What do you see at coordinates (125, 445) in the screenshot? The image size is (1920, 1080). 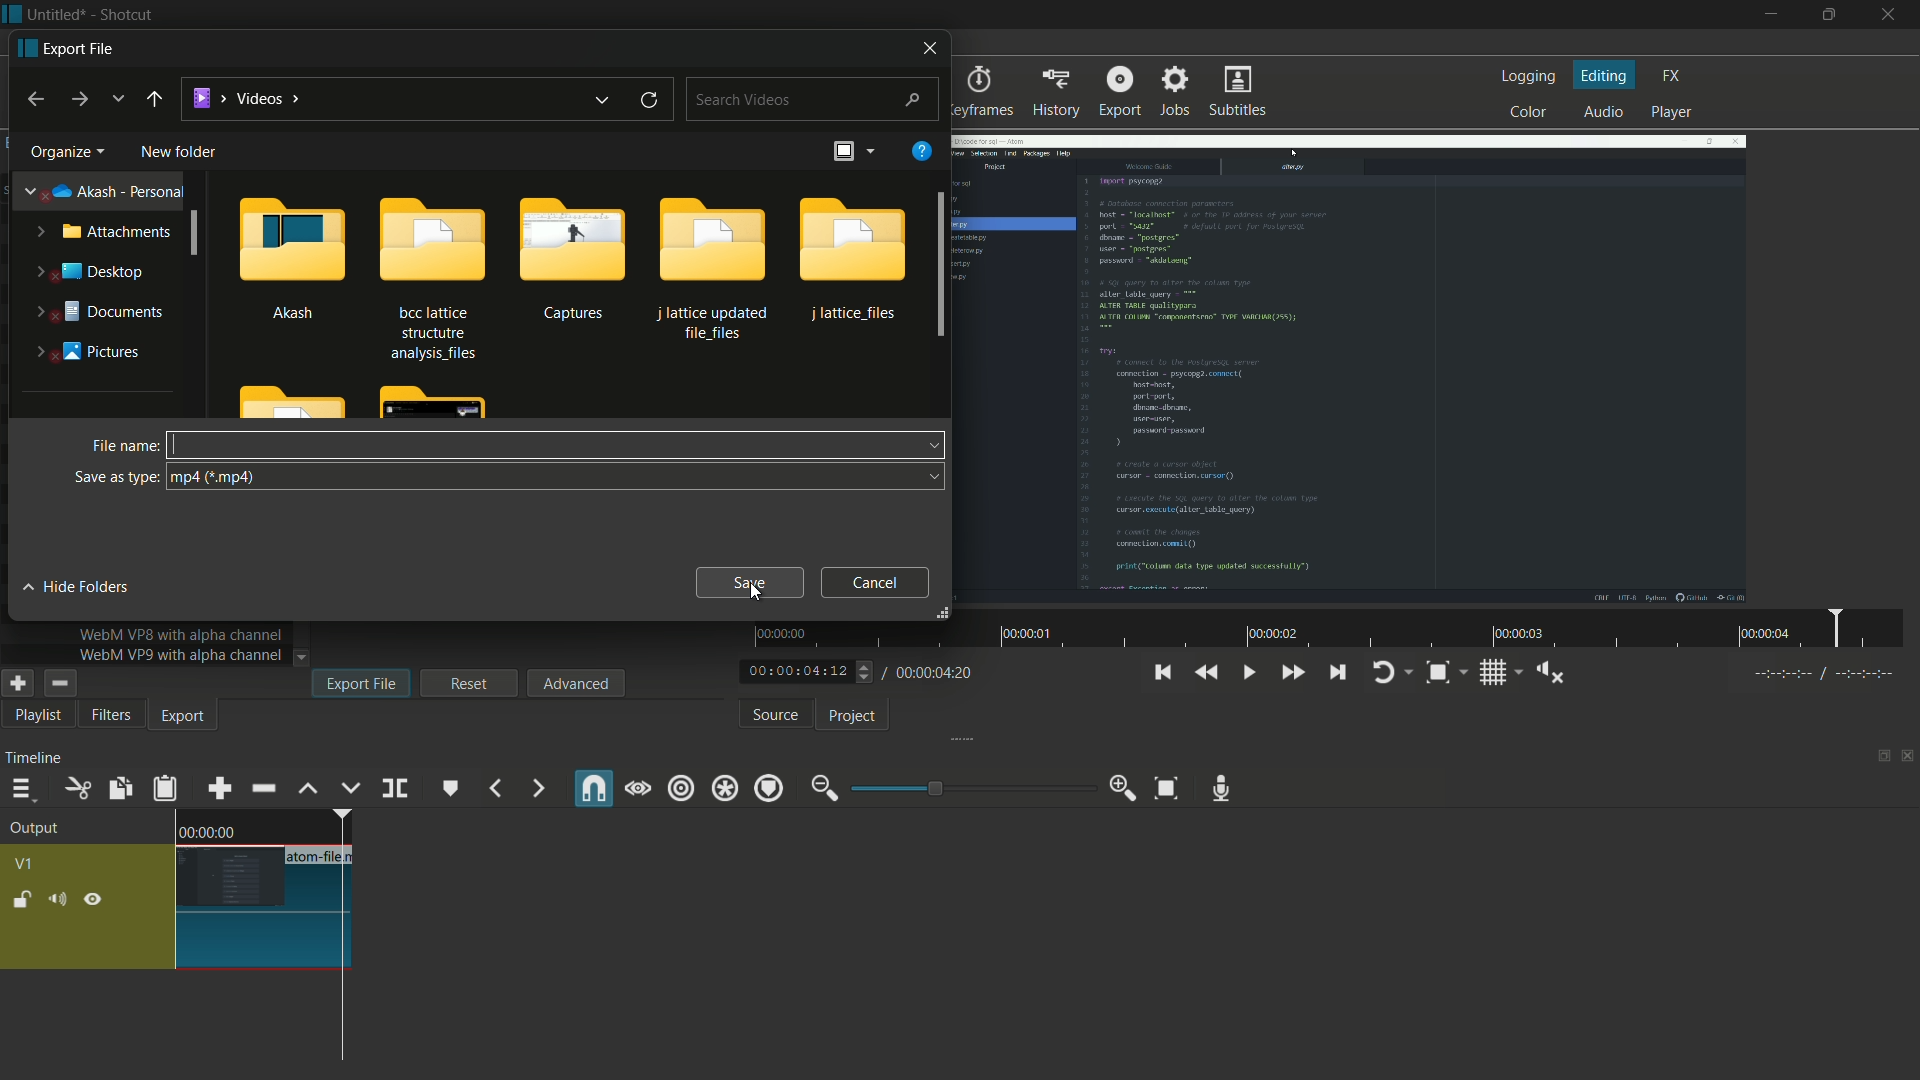 I see `file name` at bounding box center [125, 445].